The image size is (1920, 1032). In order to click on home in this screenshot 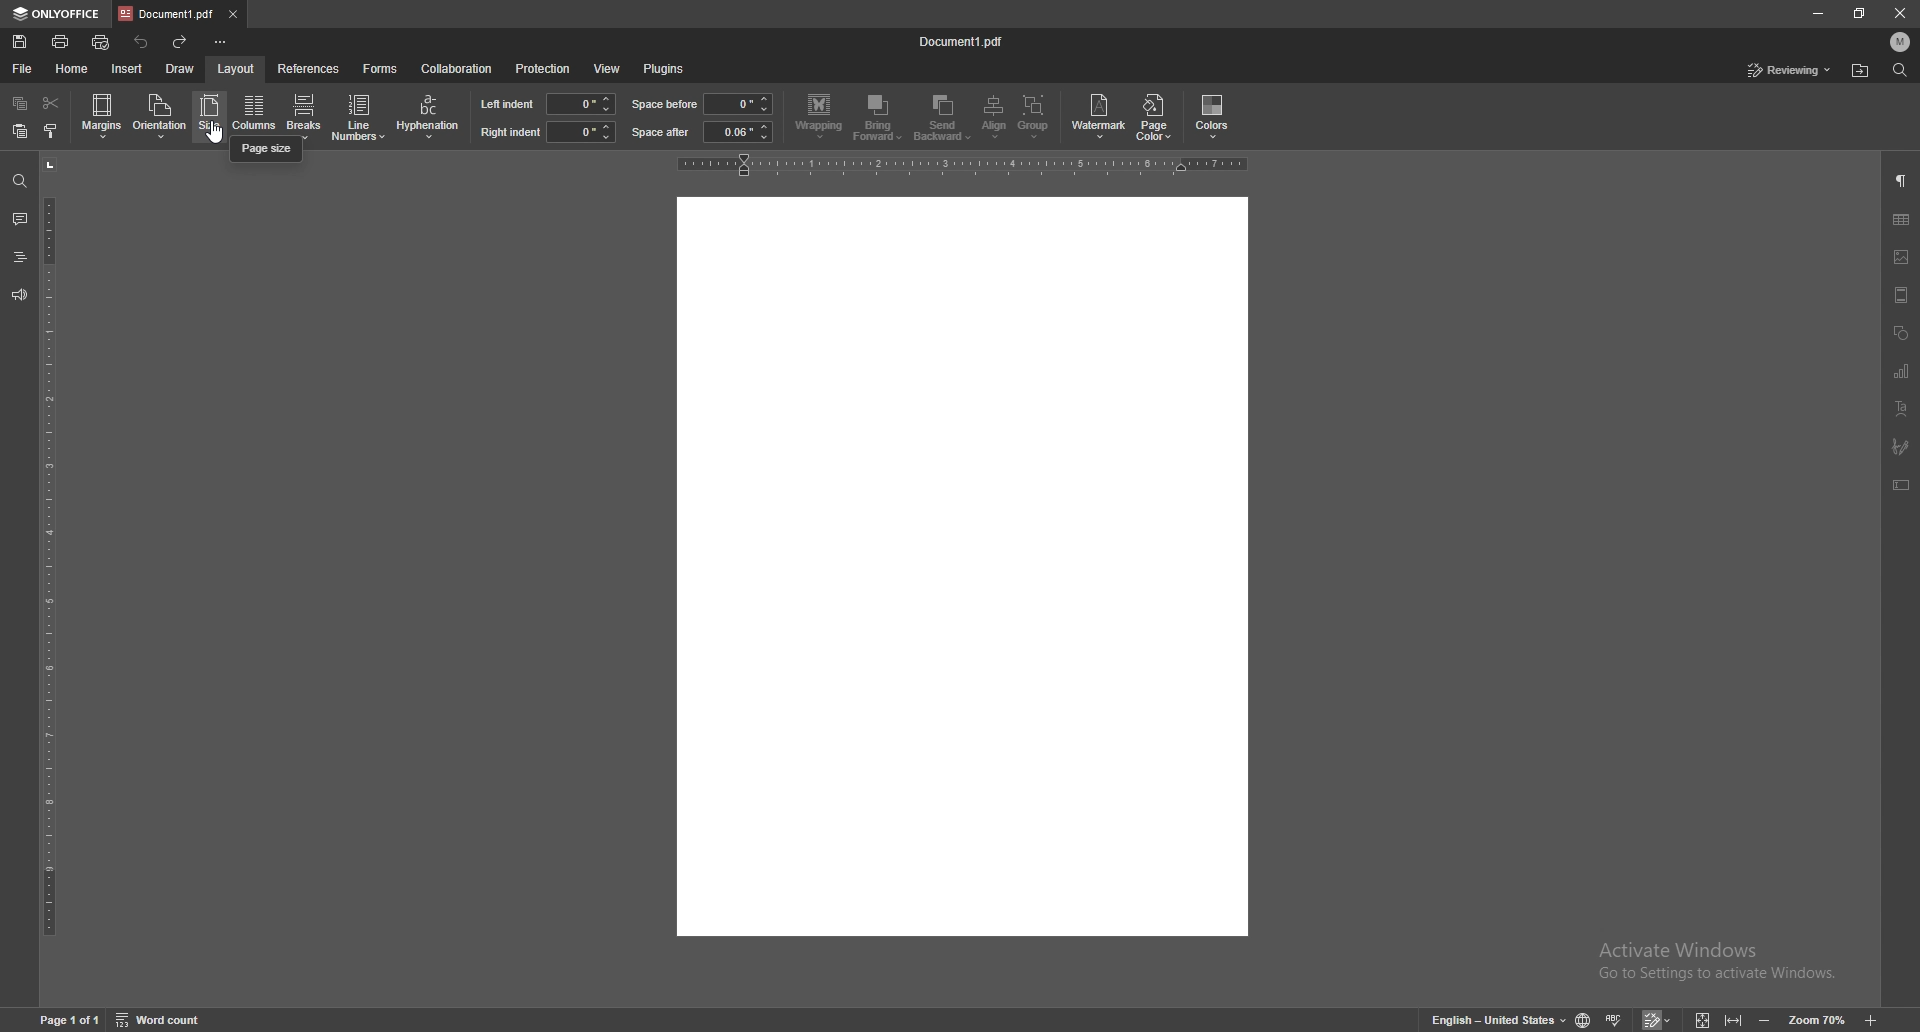, I will do `click(73, 69)`.